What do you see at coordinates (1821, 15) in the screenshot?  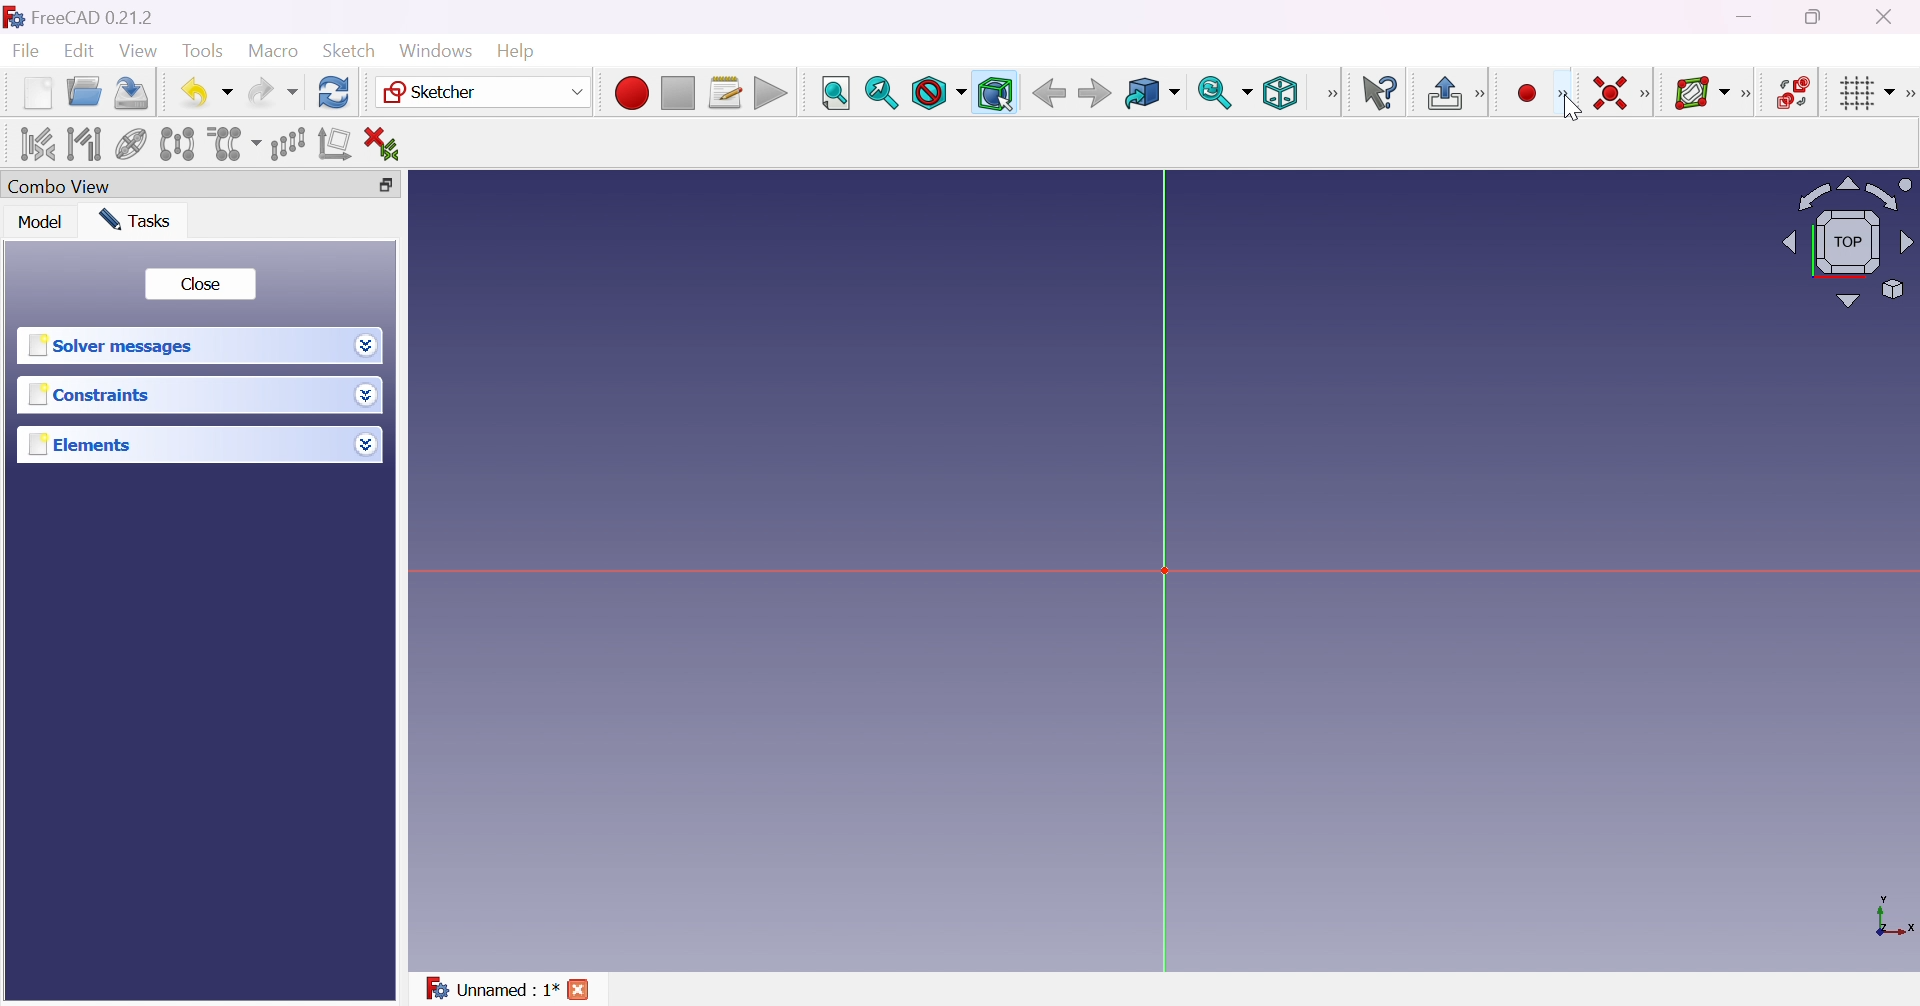 I see `Restore down` at bounding box center [1821, 15].